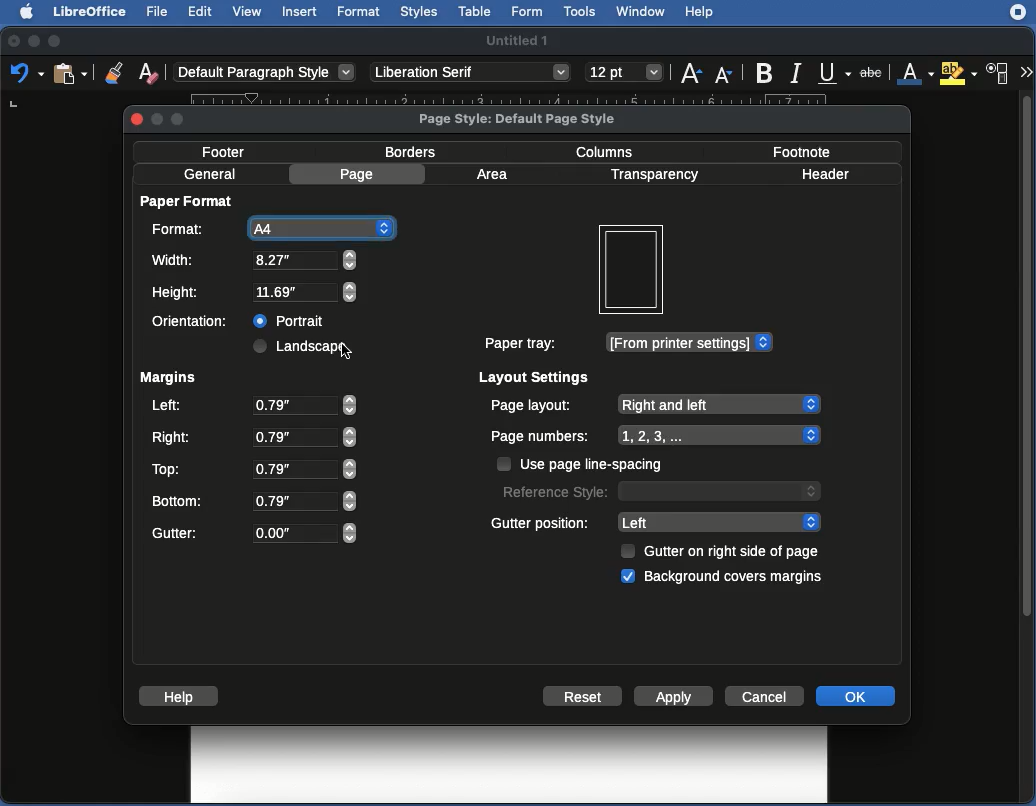 The image size is (1036, 806). What do you see at coordinates (134, 120) in the screenshot?
I see `close` at bounding box center [134, 120].